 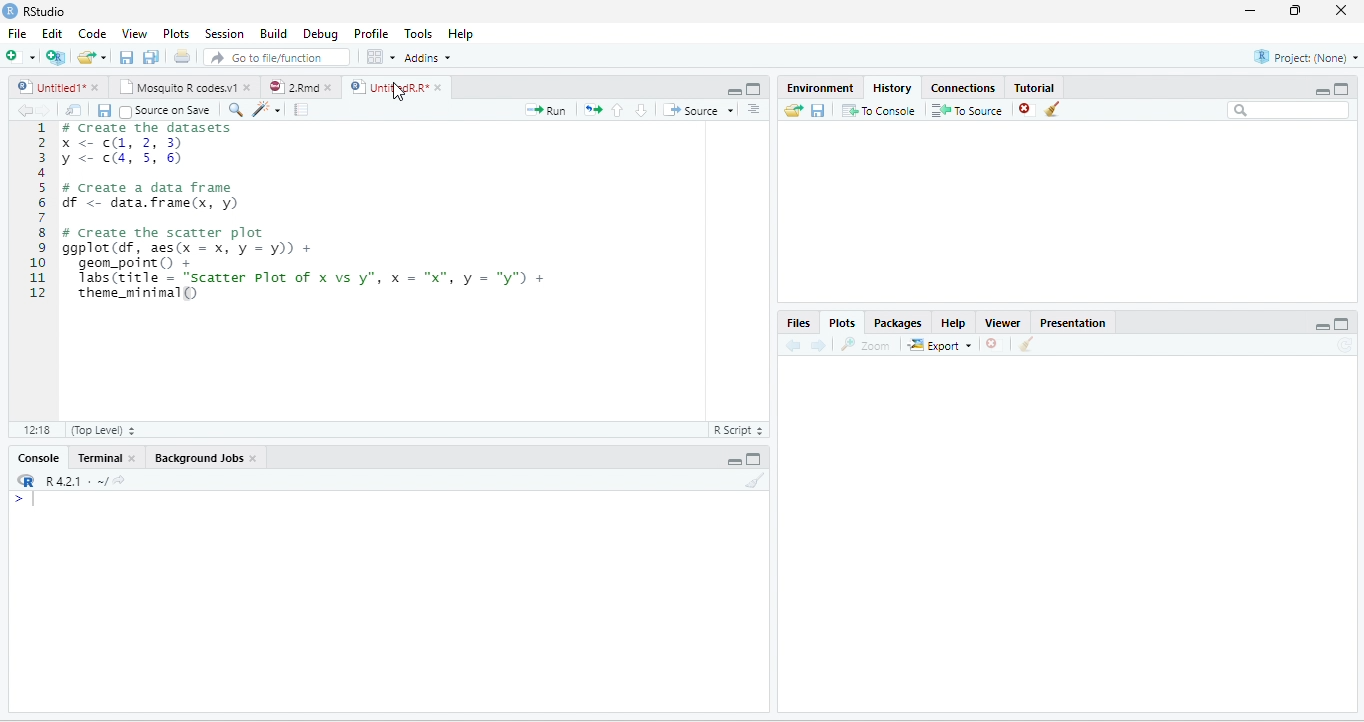 I want to click on Print the current file, so click(x=182, y=56).